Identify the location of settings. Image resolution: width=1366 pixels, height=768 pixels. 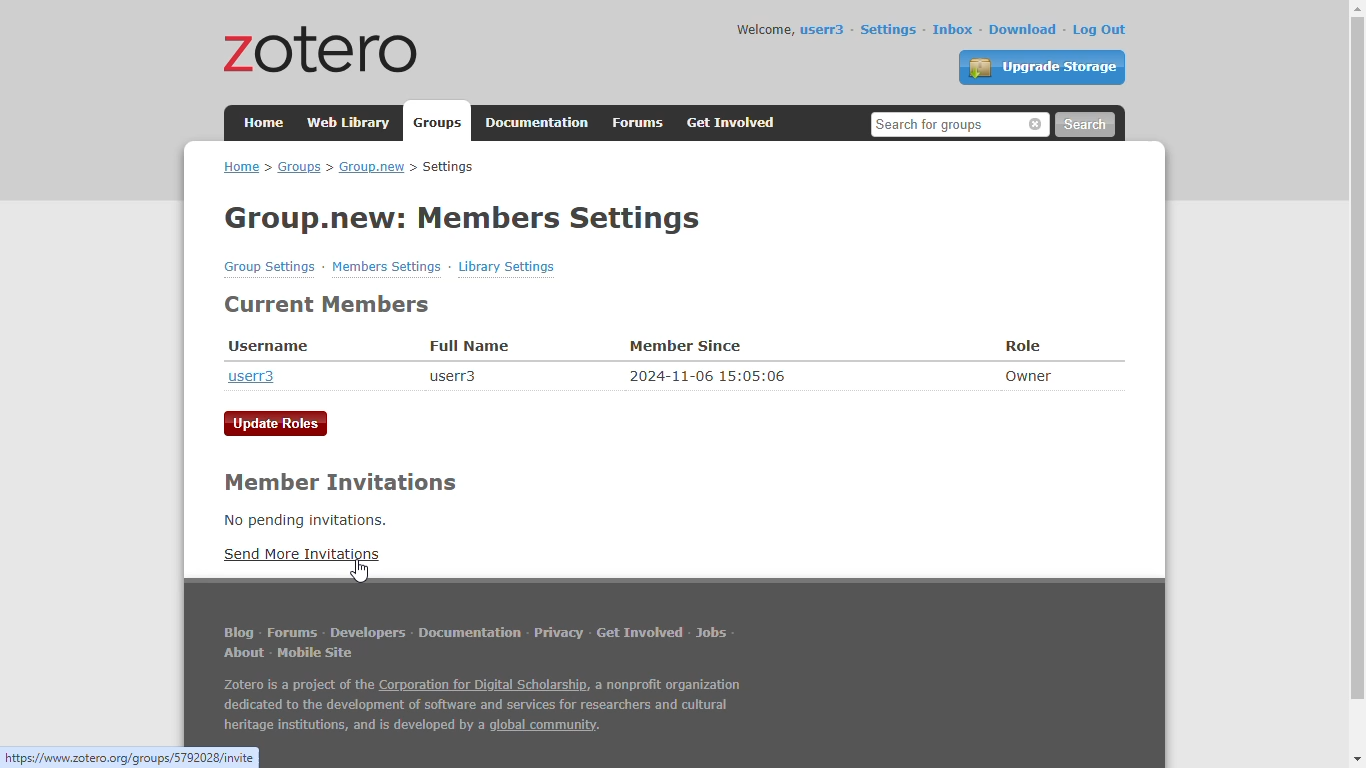
(888, 29).